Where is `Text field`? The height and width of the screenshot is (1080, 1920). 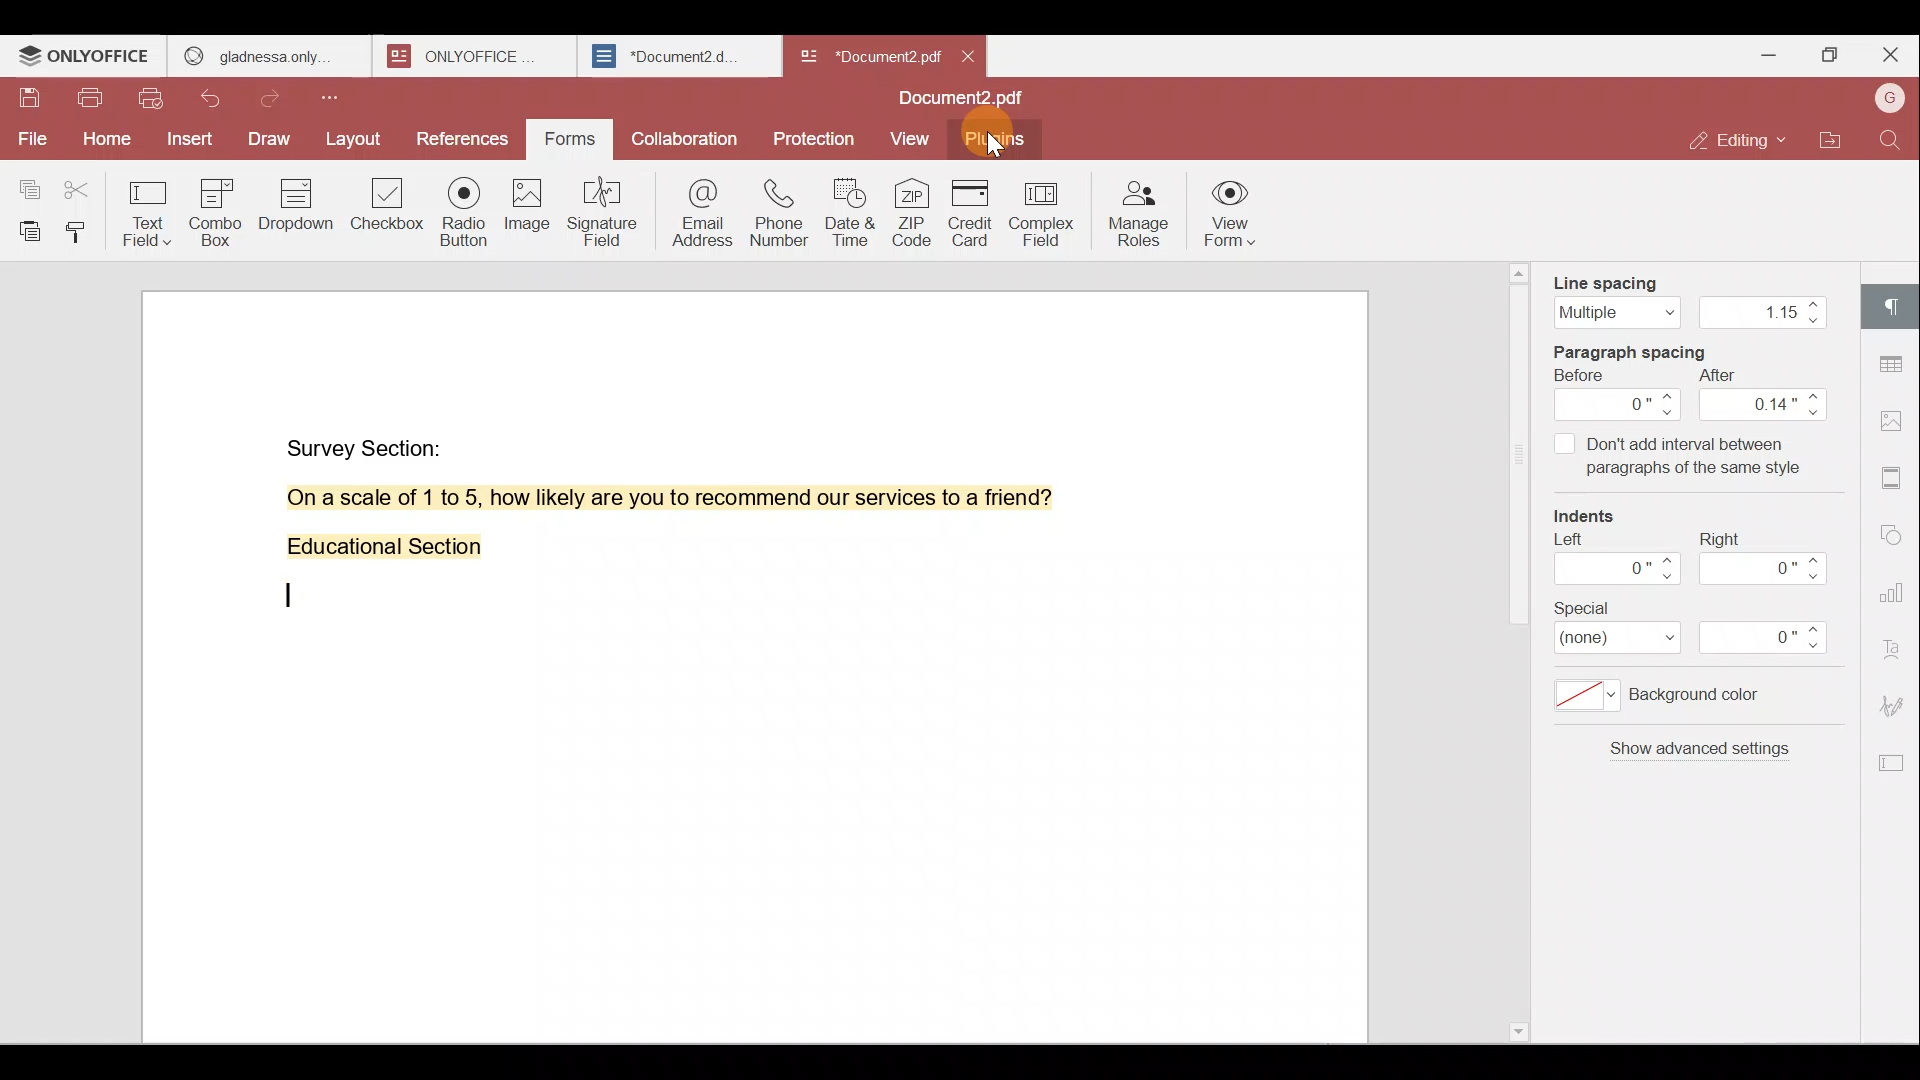 Text field is located at coordinates (150, 208).